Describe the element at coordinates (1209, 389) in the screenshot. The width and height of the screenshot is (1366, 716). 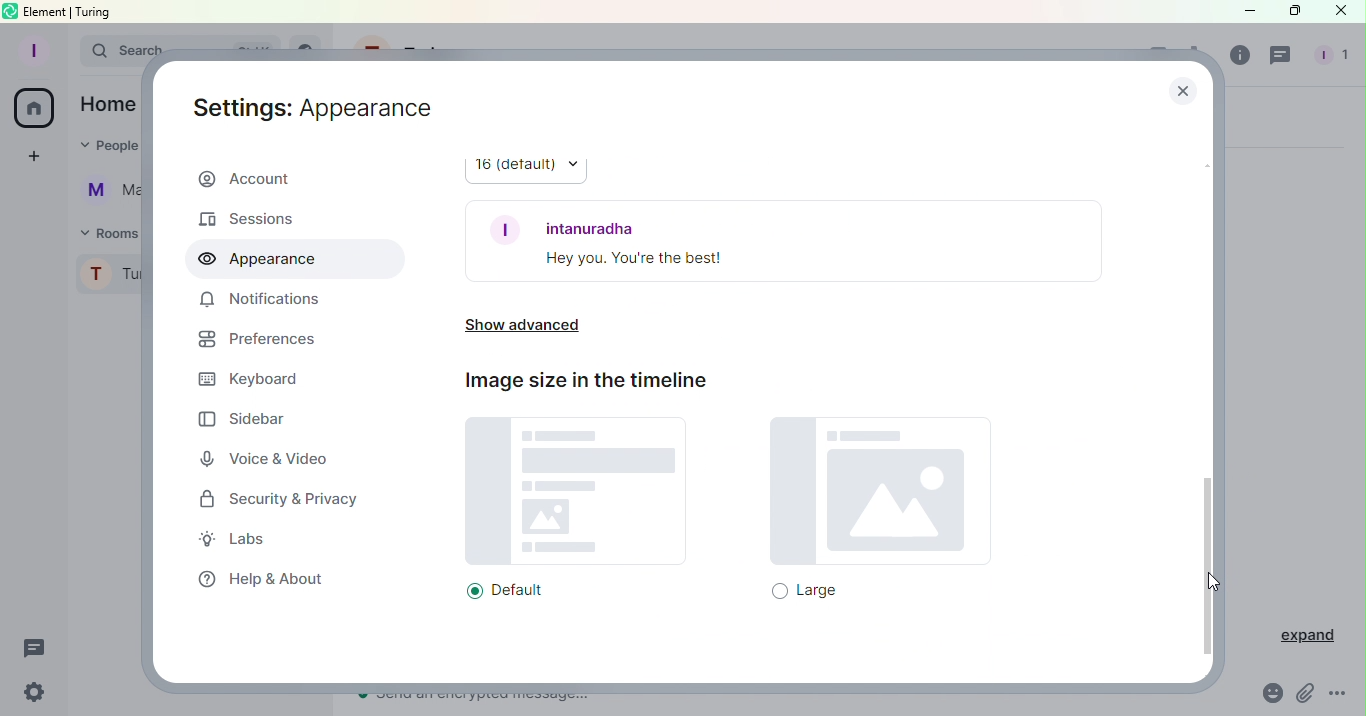
I see `Scroll bar` at that location.